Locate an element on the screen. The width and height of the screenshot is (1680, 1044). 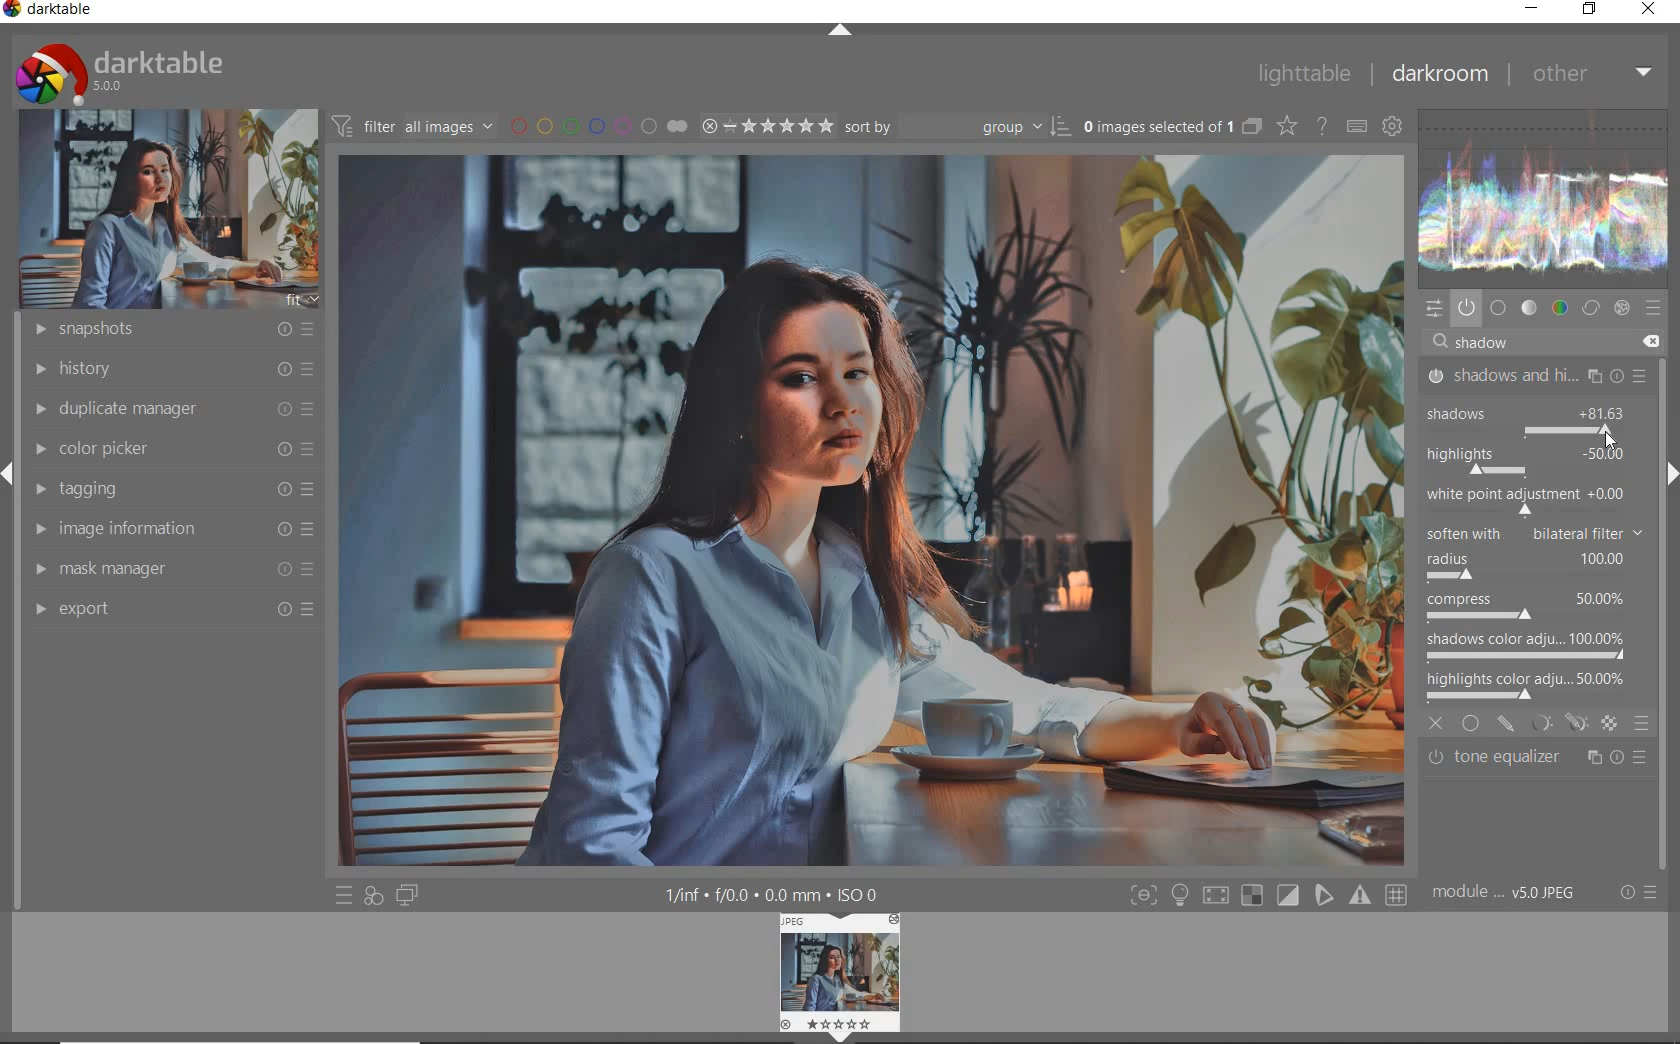
darkroom is located at coordinates (1438, 75).